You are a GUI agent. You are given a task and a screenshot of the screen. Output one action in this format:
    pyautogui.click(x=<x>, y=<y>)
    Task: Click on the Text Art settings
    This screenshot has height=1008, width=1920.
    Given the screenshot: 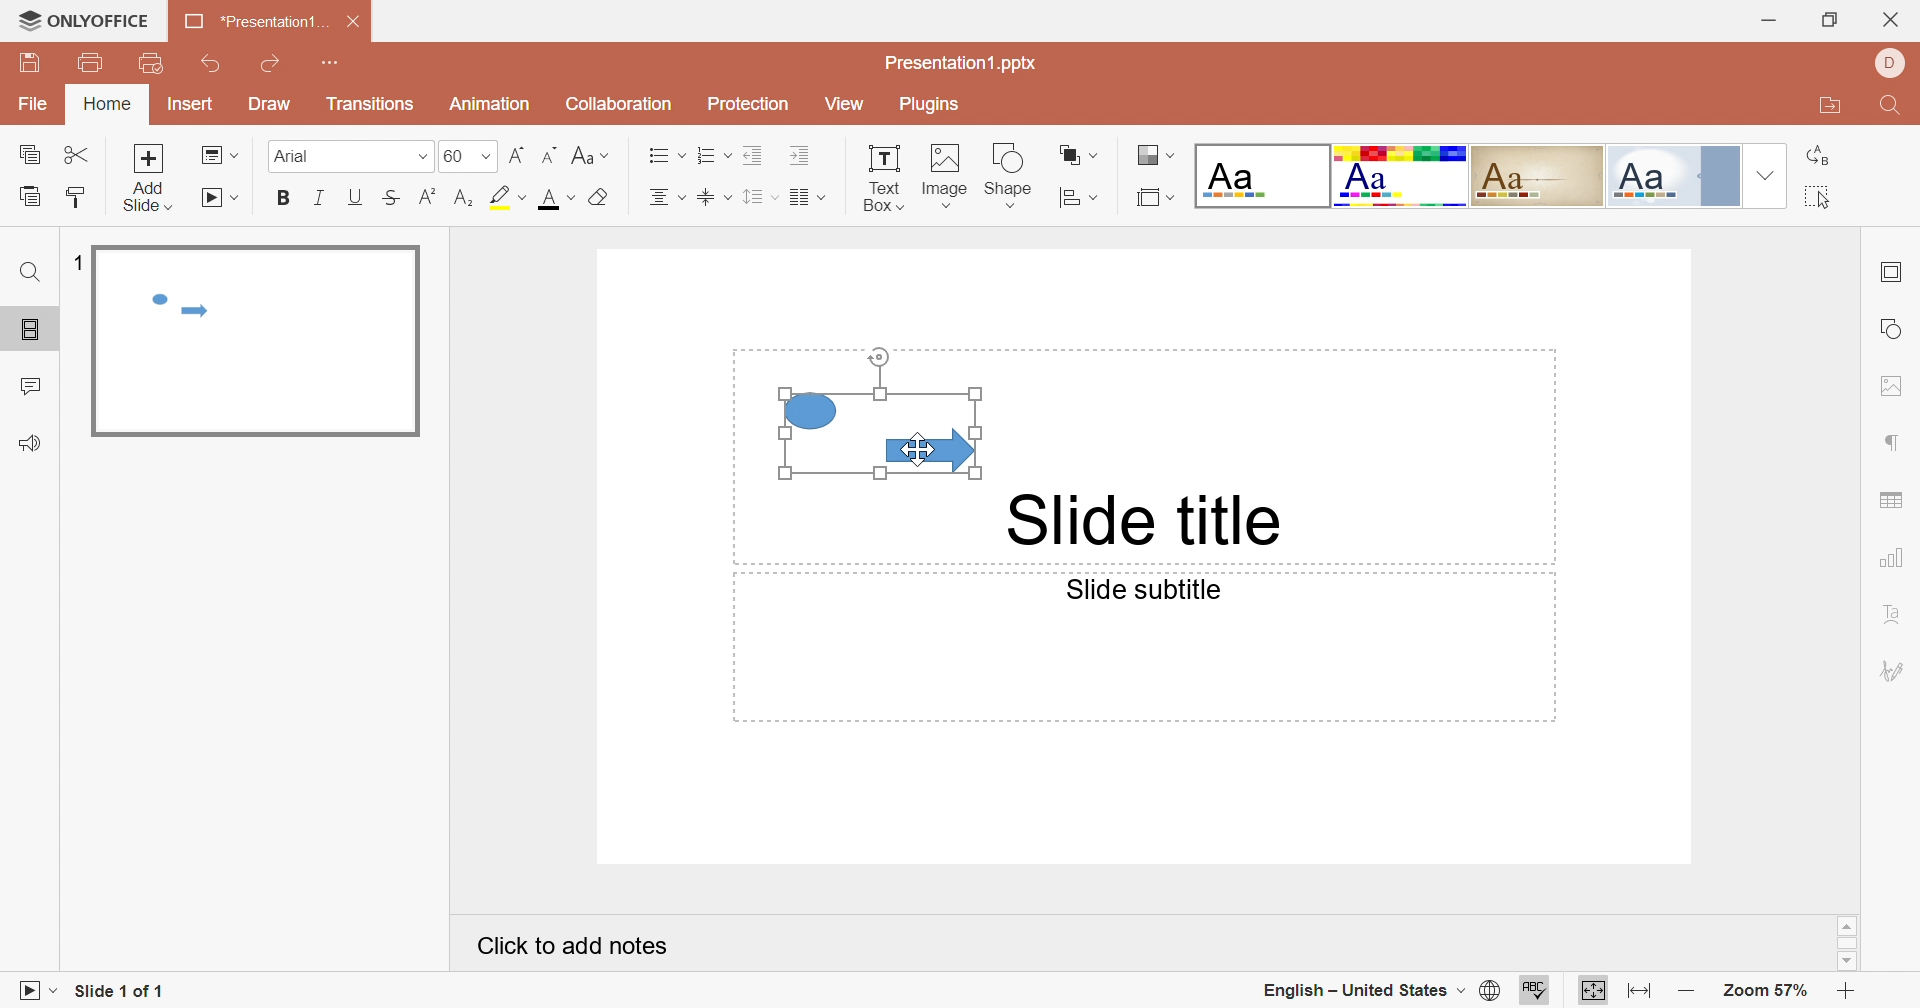 What is the action you would take?
    pyautogui.click(x=1892, y=611)
    